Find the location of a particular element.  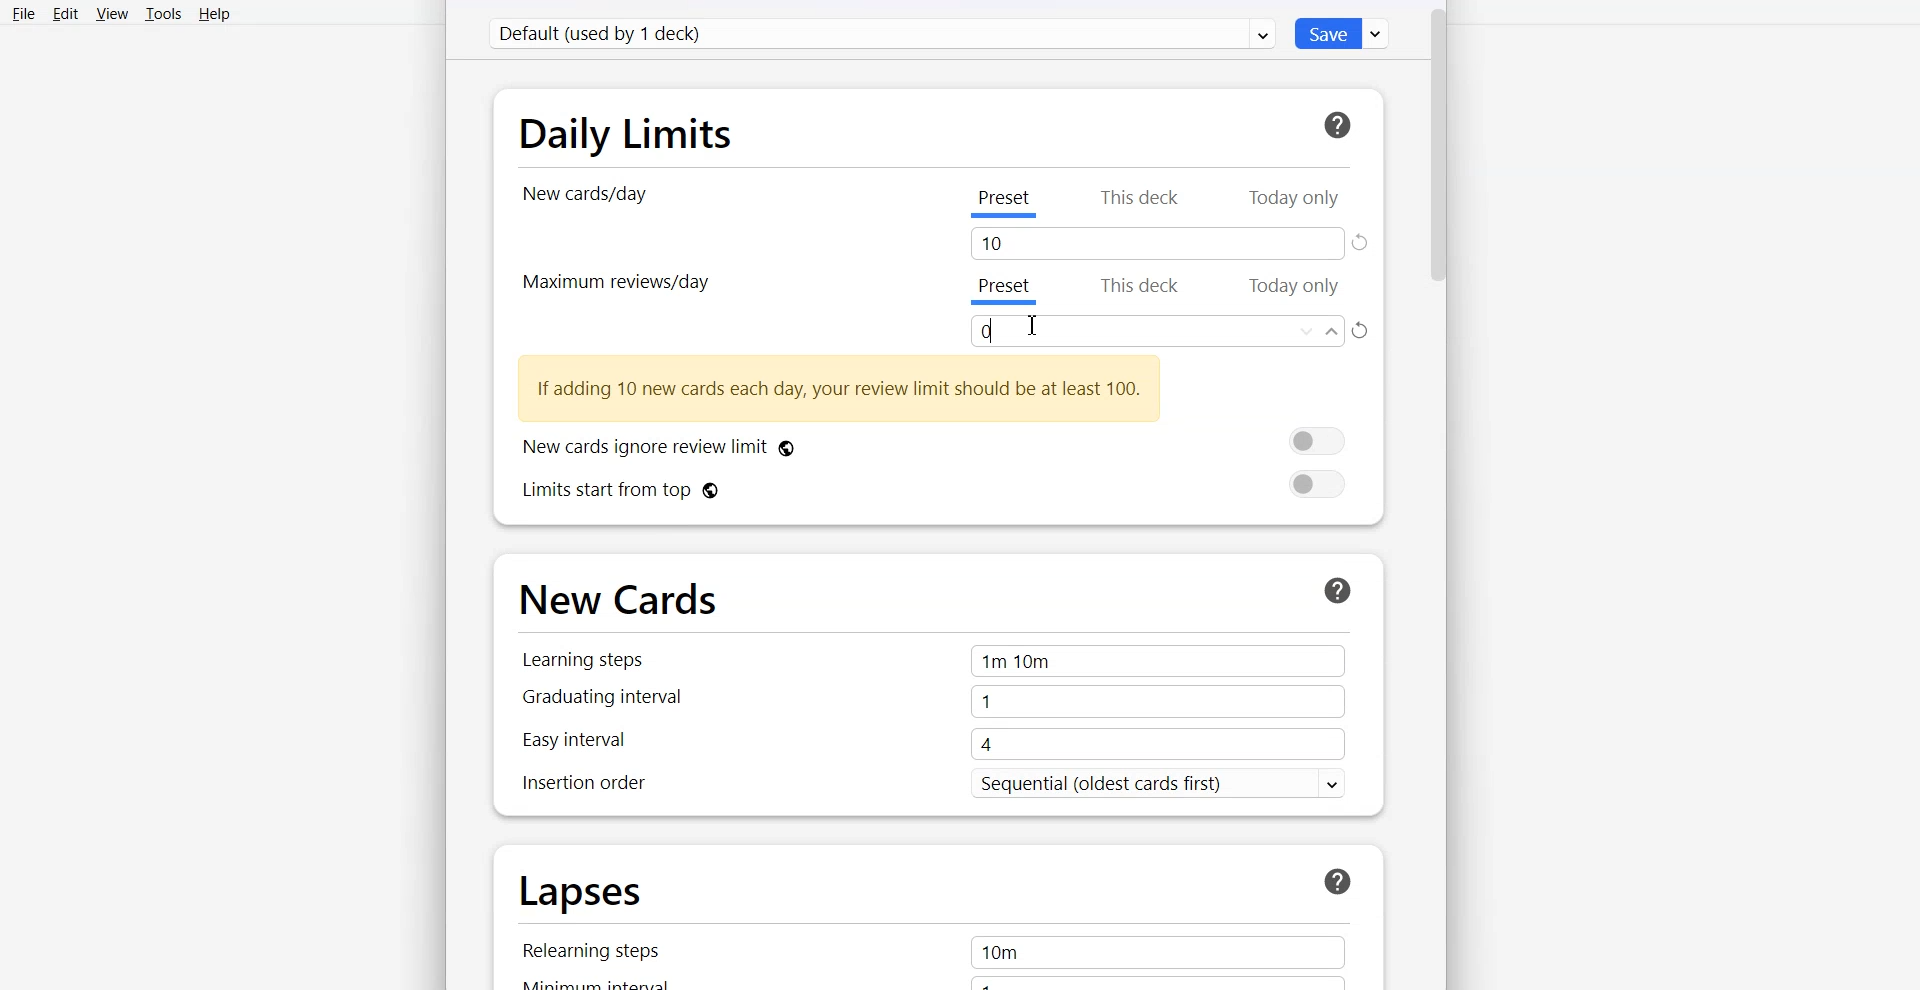

Limits start from top  is located at coordinates (934, 488).